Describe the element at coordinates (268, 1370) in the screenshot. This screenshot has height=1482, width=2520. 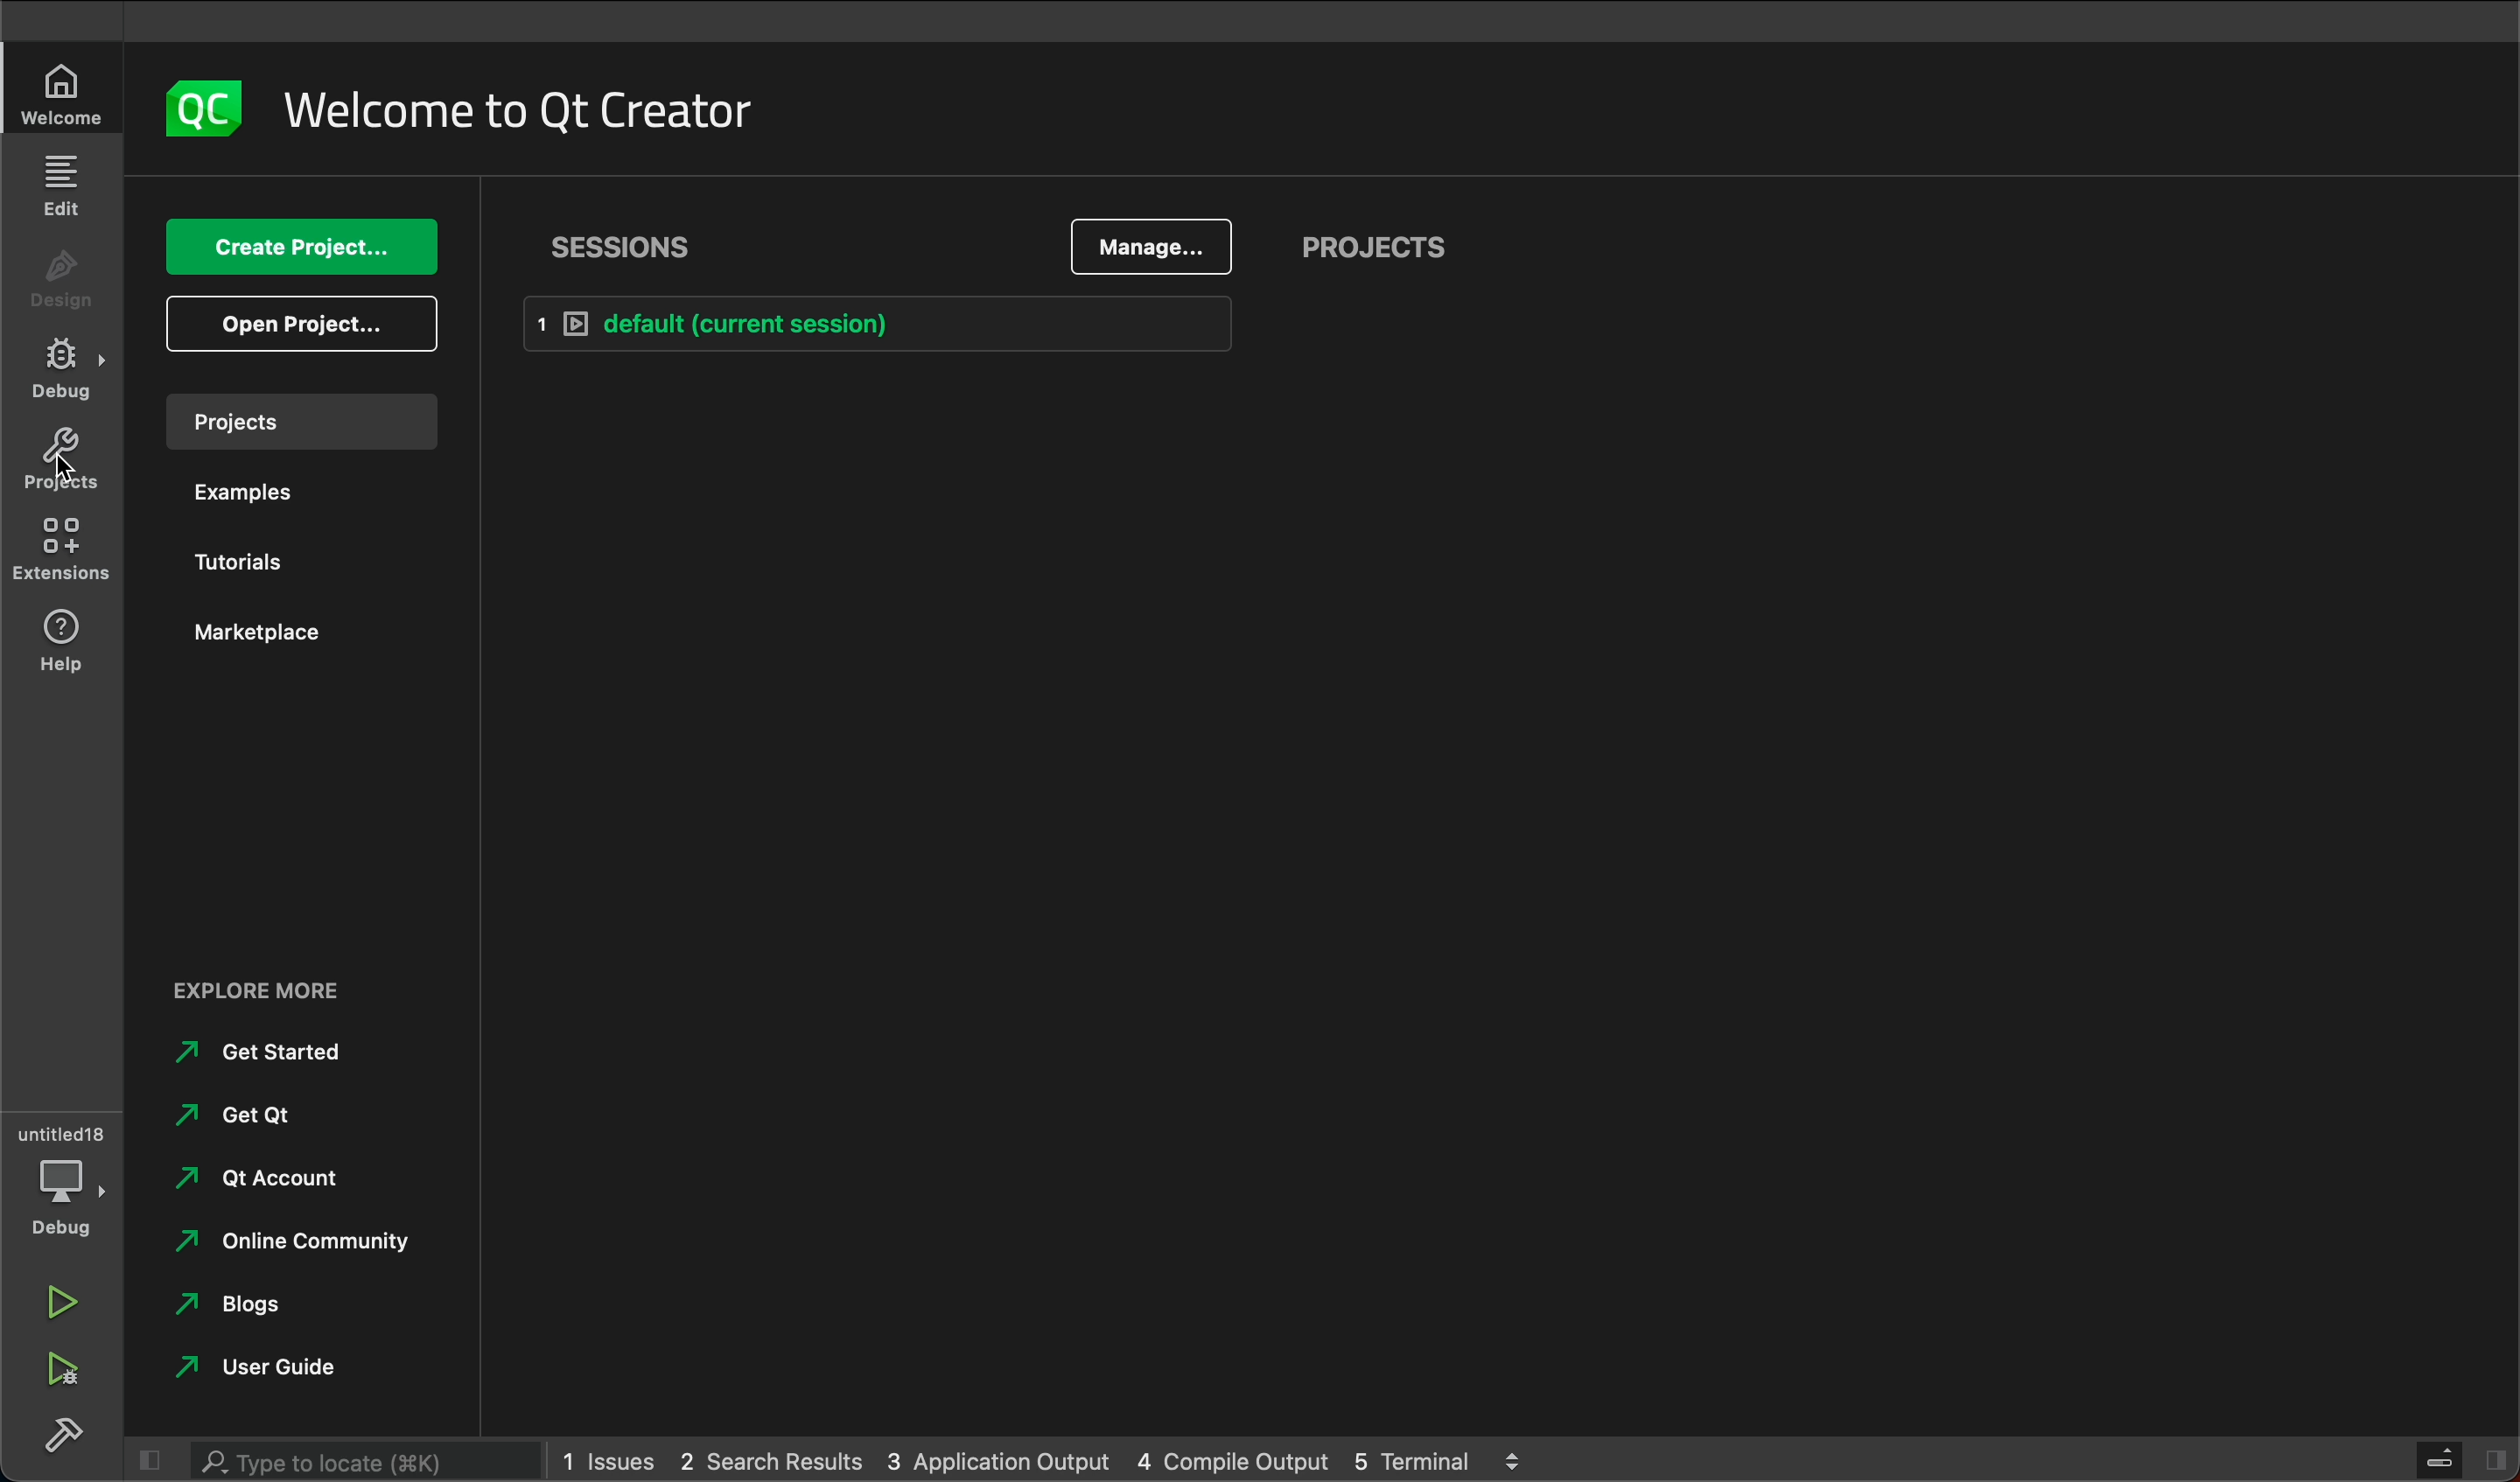
I see `User Guide` at that location.